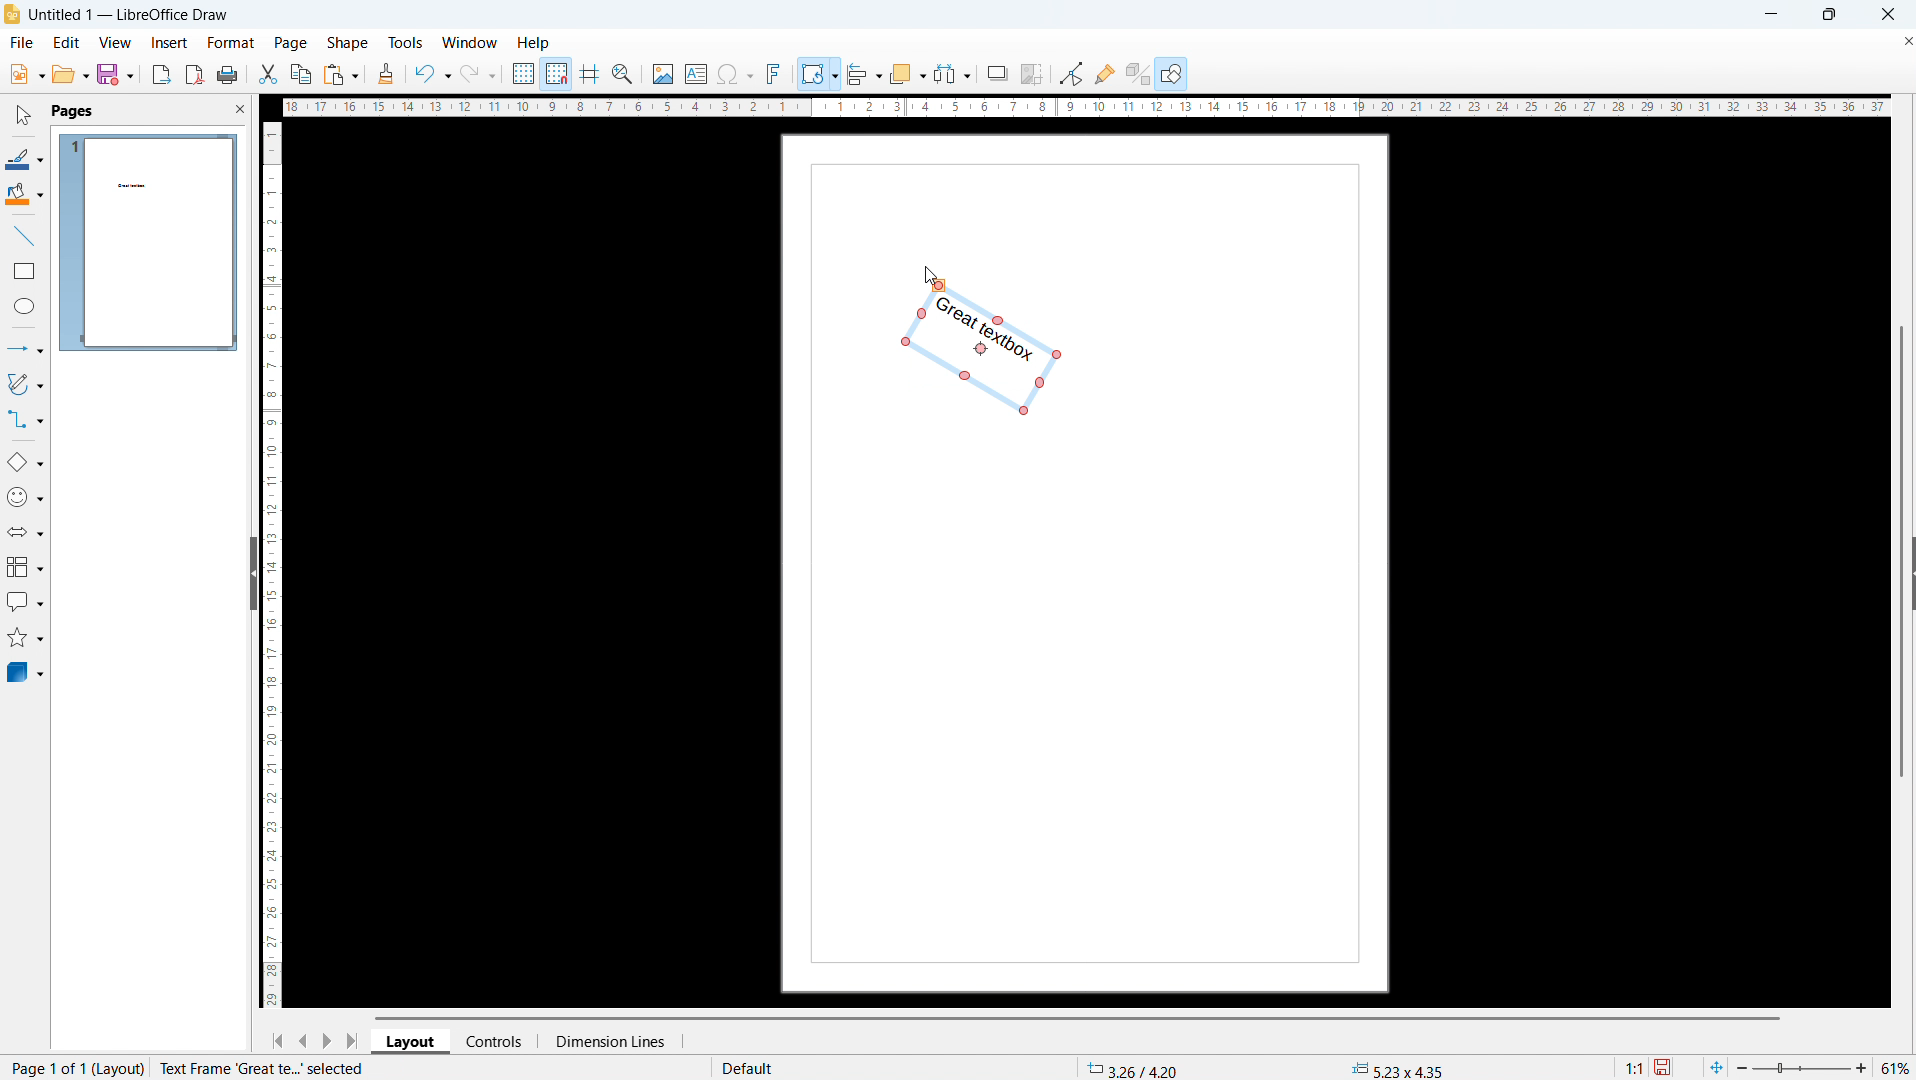  I want to click on open, so click(69, 75).